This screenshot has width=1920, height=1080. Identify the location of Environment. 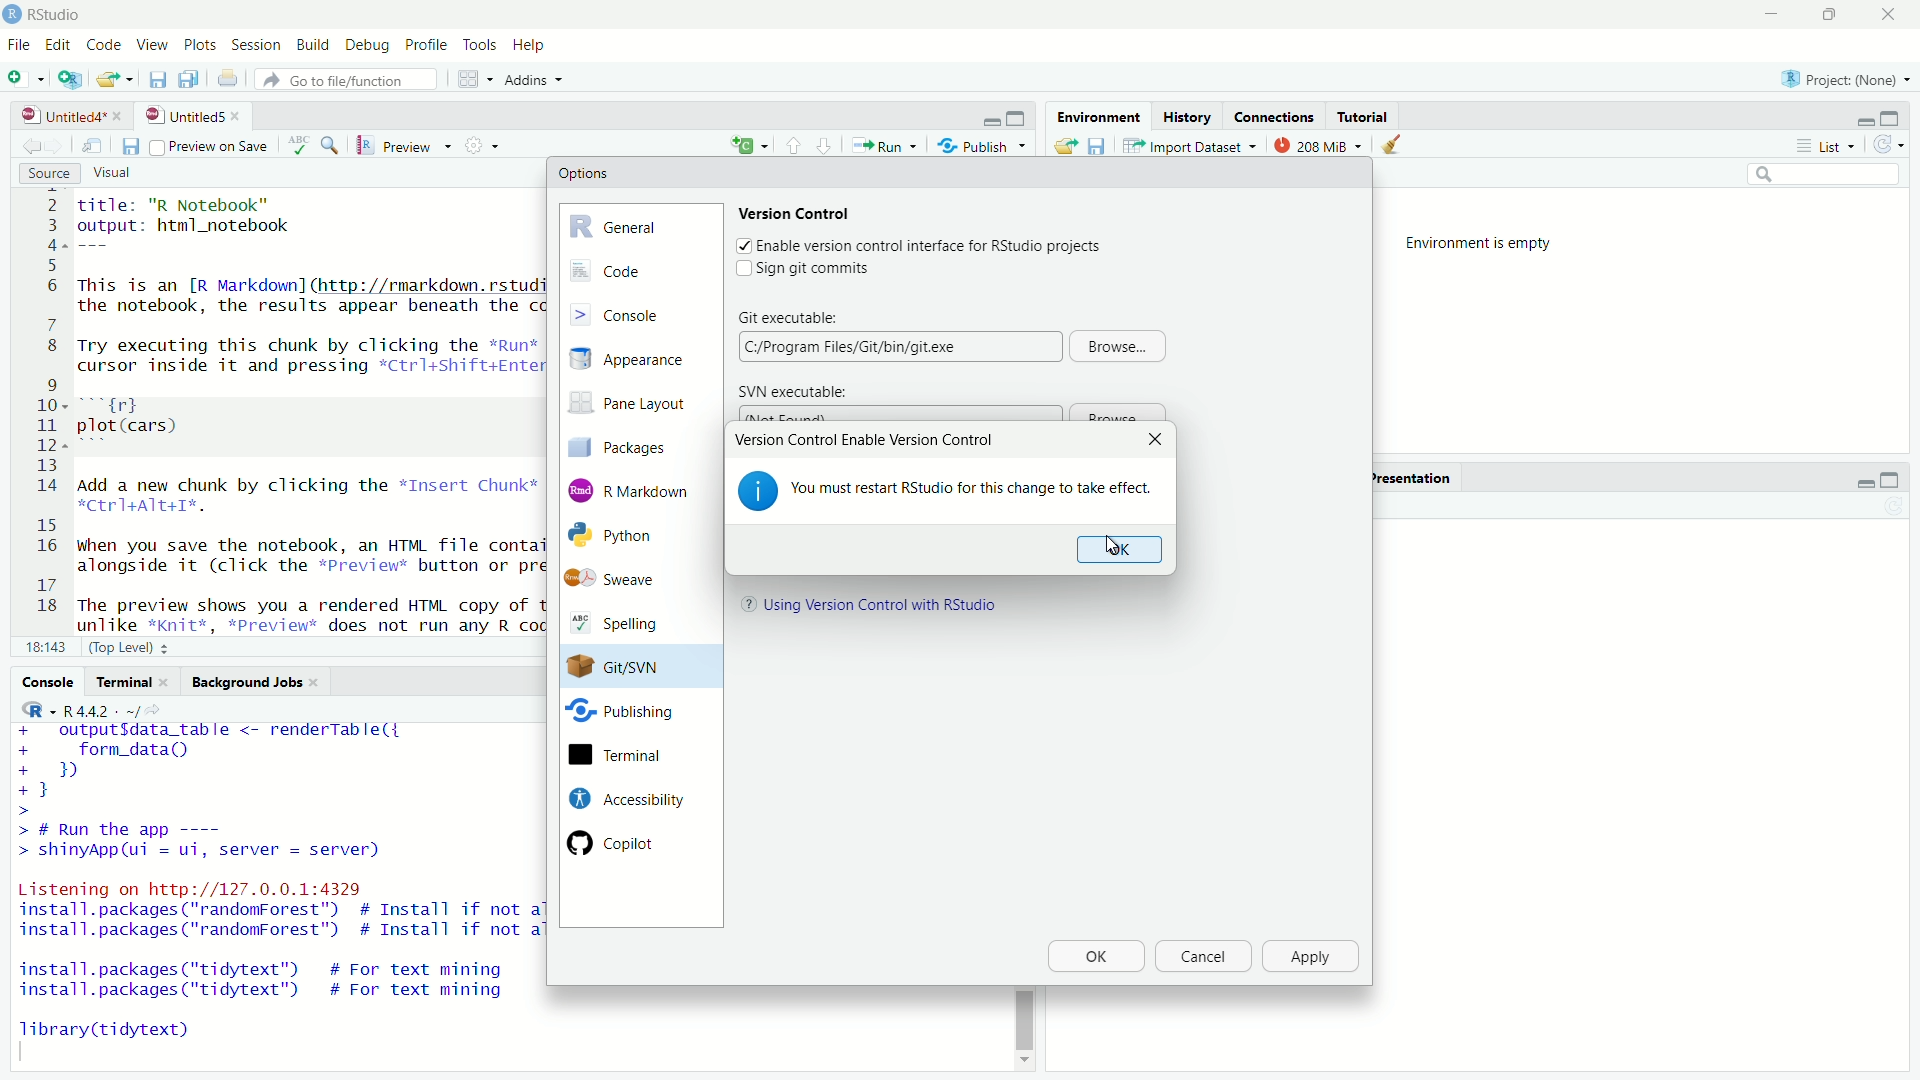
(1096, 116).